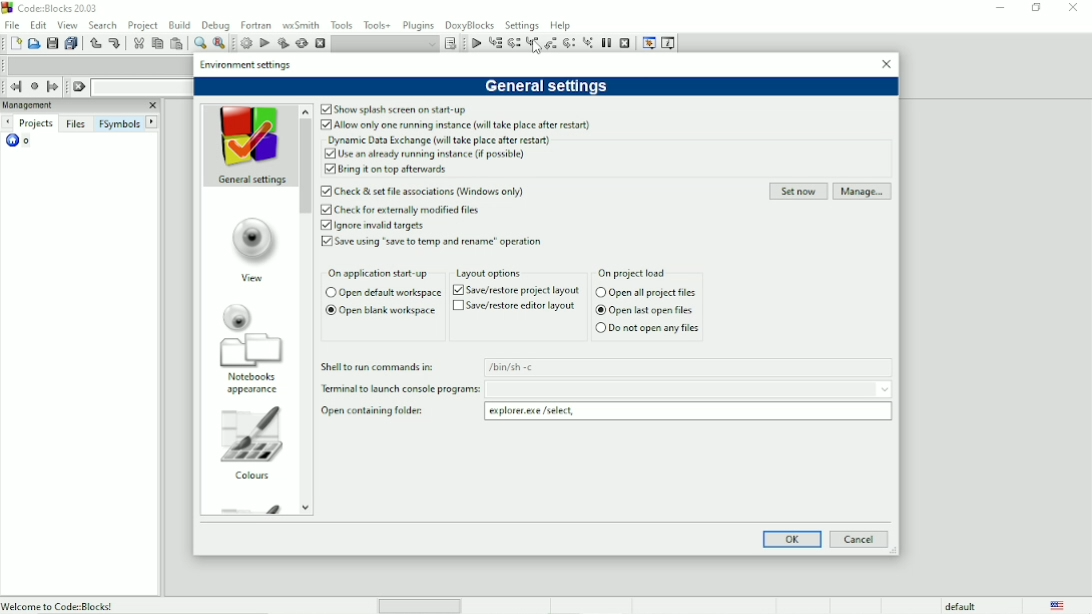 This screenshot has width=1092, height=614. I want to click on Files, so click(77, 124).